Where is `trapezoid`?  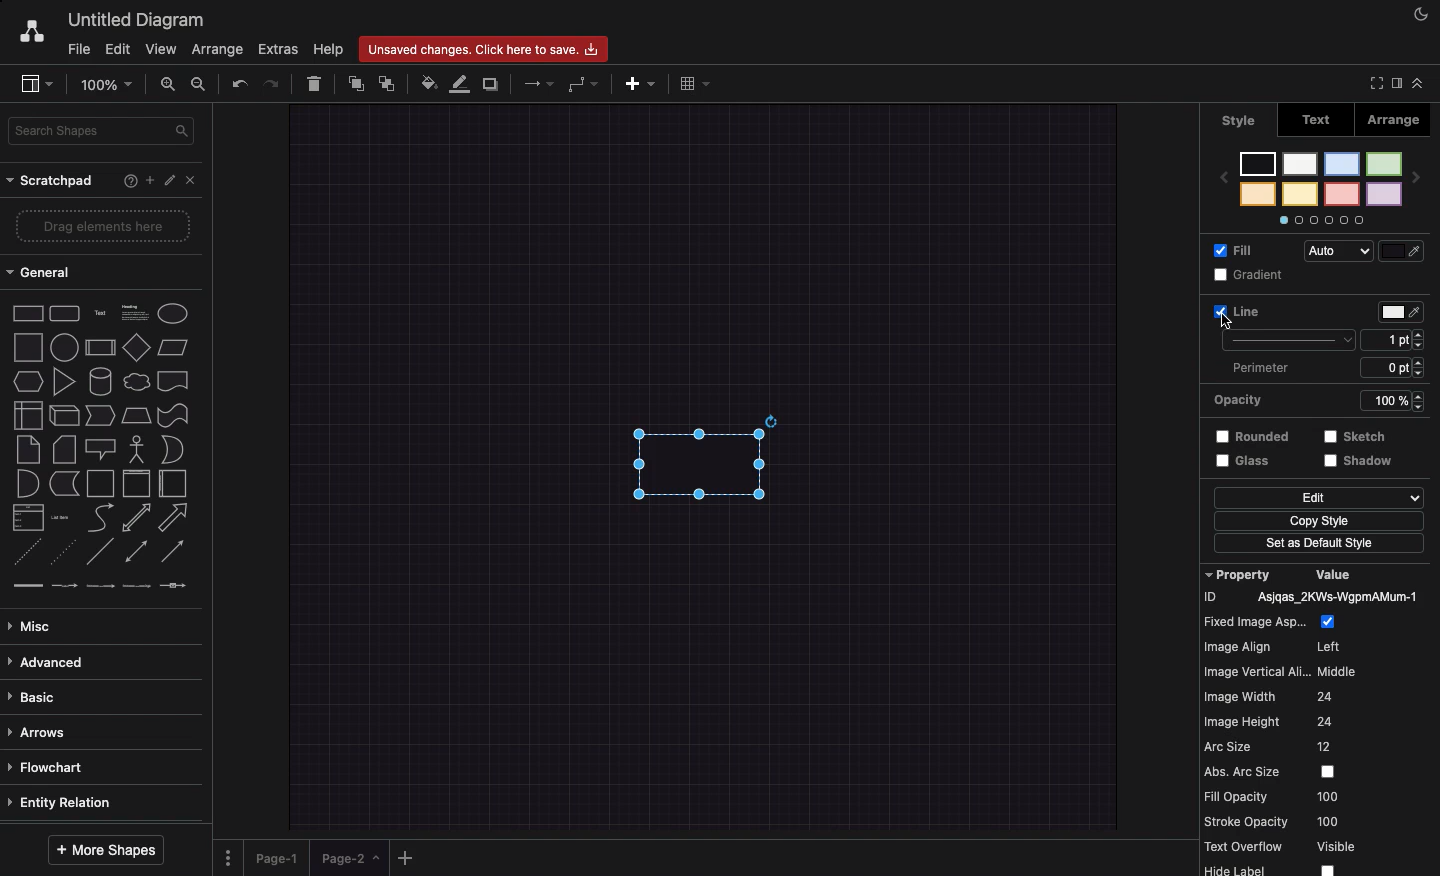 trapezoid is located at coordinates (135, 414).